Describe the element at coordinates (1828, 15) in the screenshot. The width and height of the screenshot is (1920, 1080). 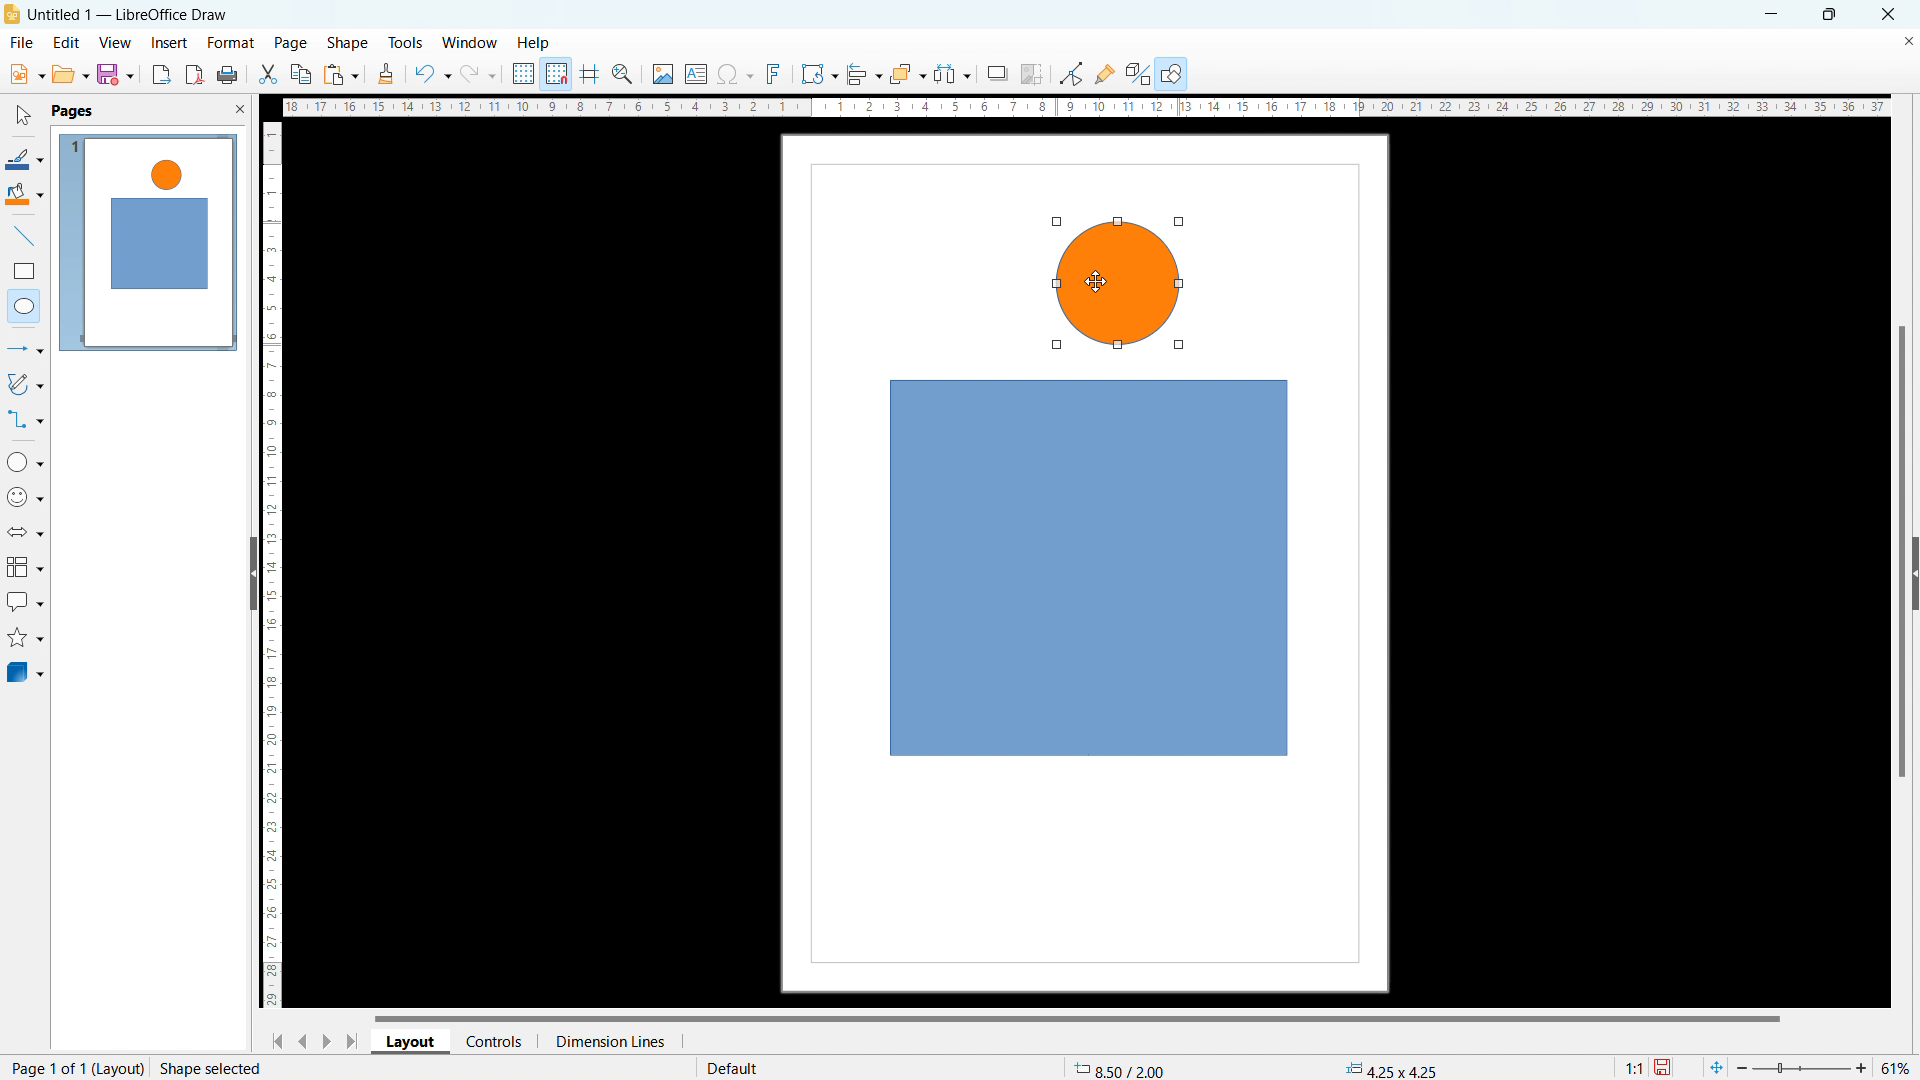
I see `maximize` at that location.